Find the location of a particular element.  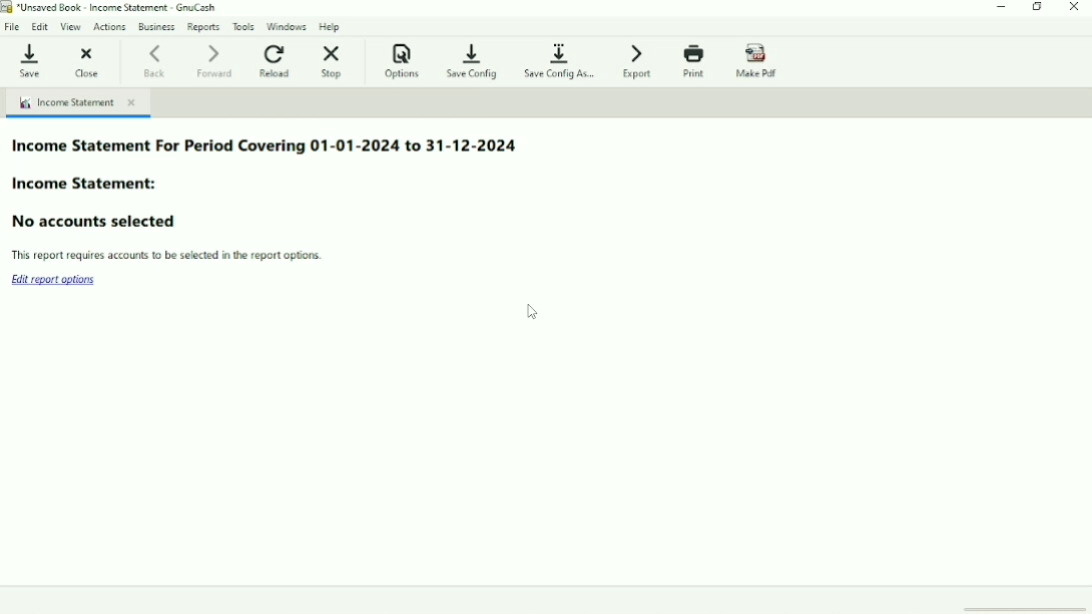

*Unsaved Book - Income Statement - GnuCash is located at coordinates (115, 8).